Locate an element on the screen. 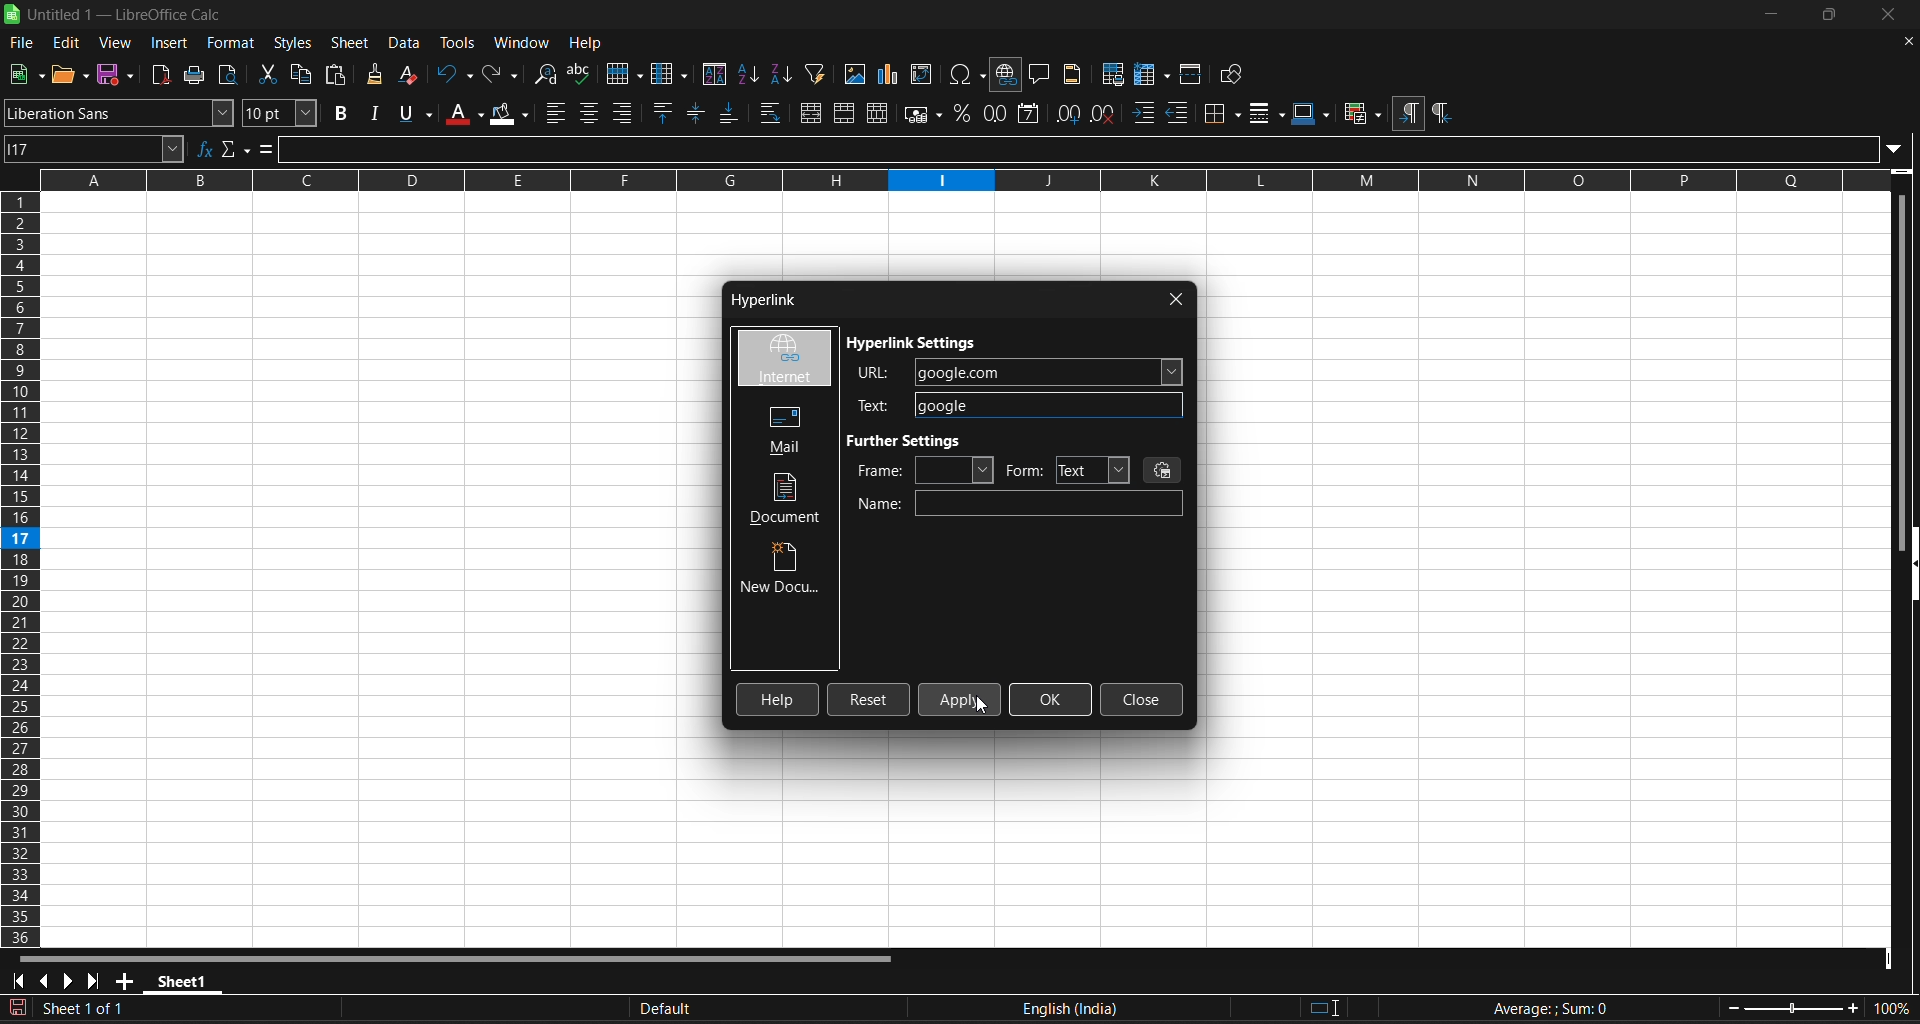 The image size is (1920, 1024). show draw functions is located at coordinates (1235, 74).